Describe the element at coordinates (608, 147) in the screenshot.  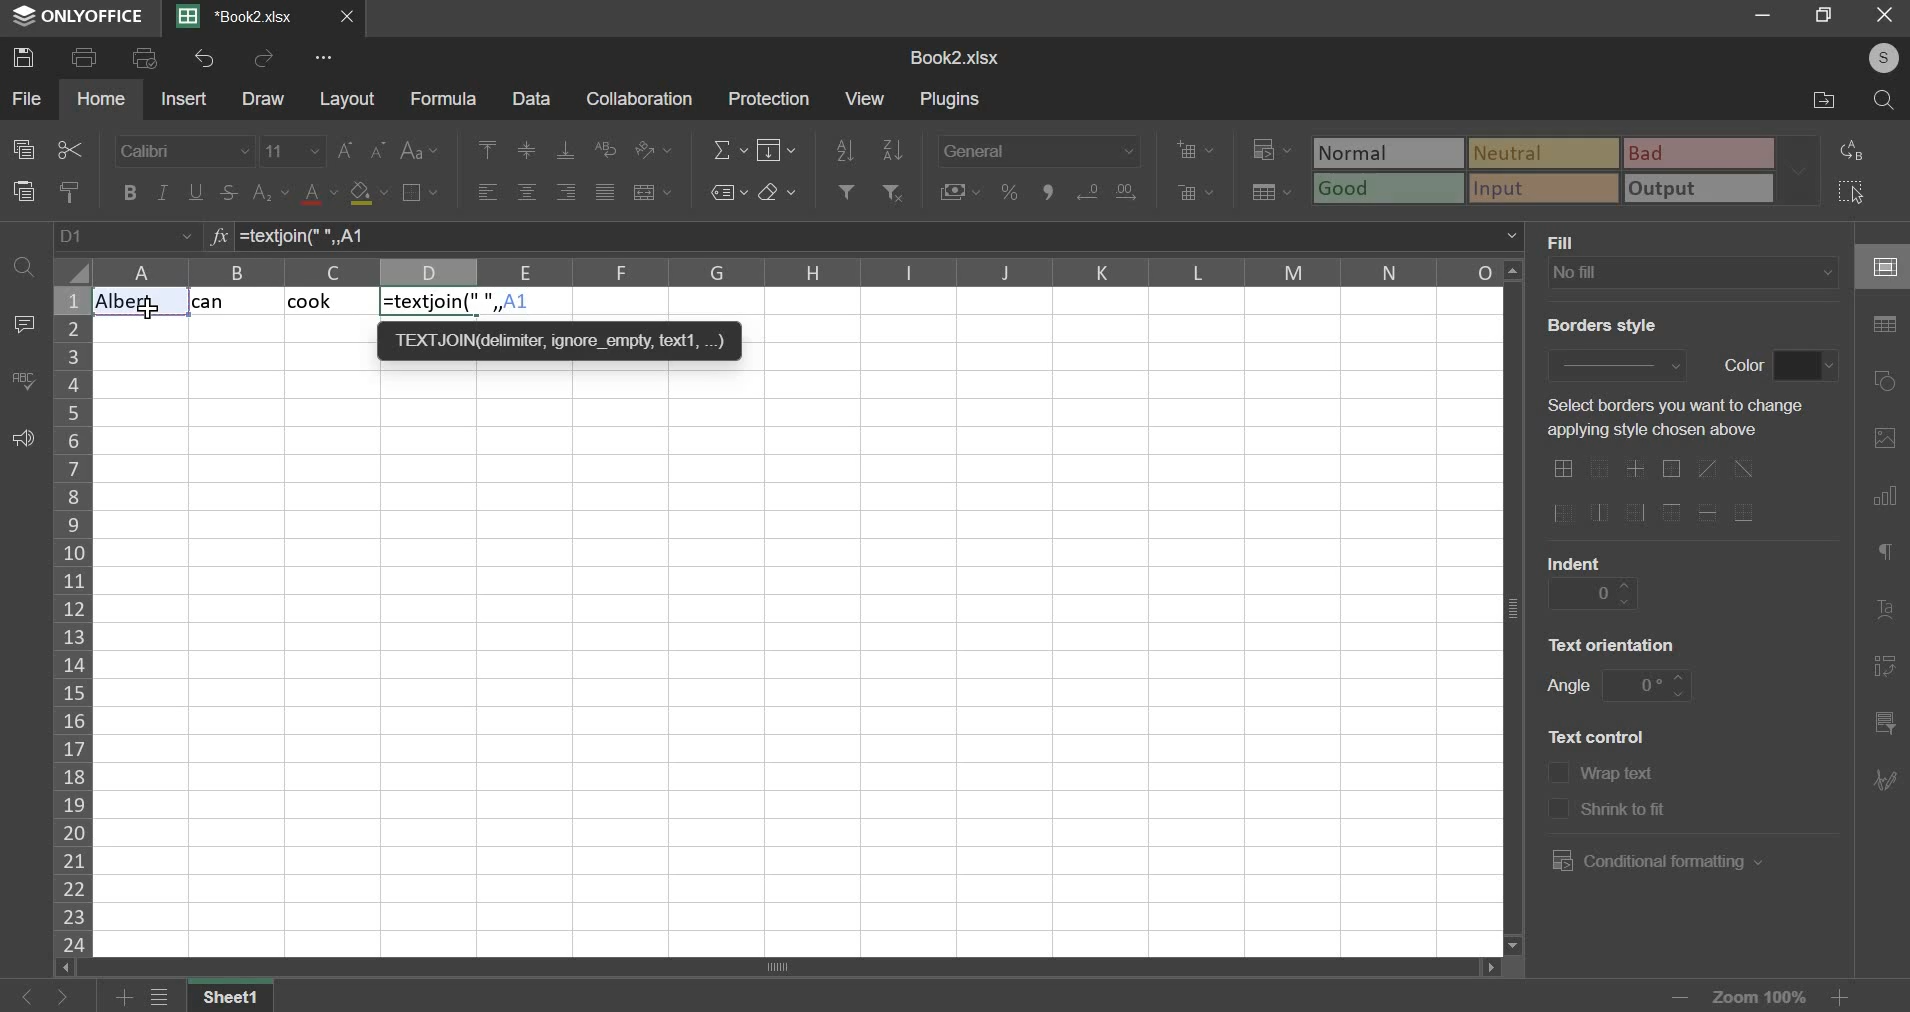
I see `wrap text` at that location.